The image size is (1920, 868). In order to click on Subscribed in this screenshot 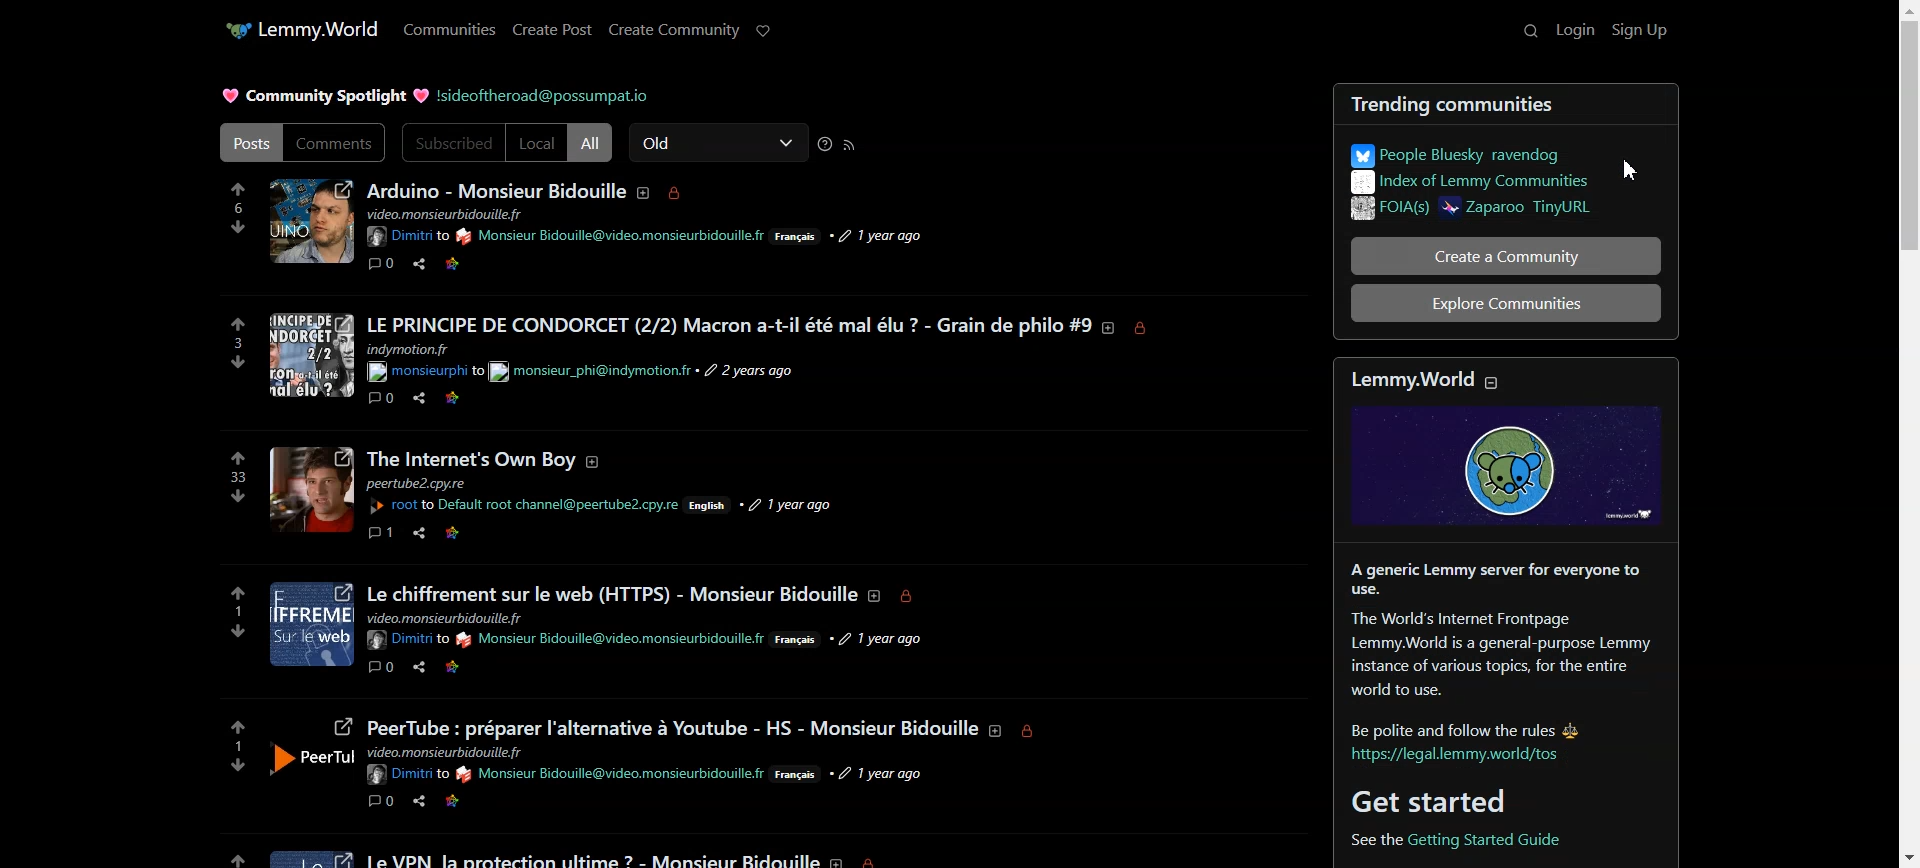, I will do `click(452, 143)`.